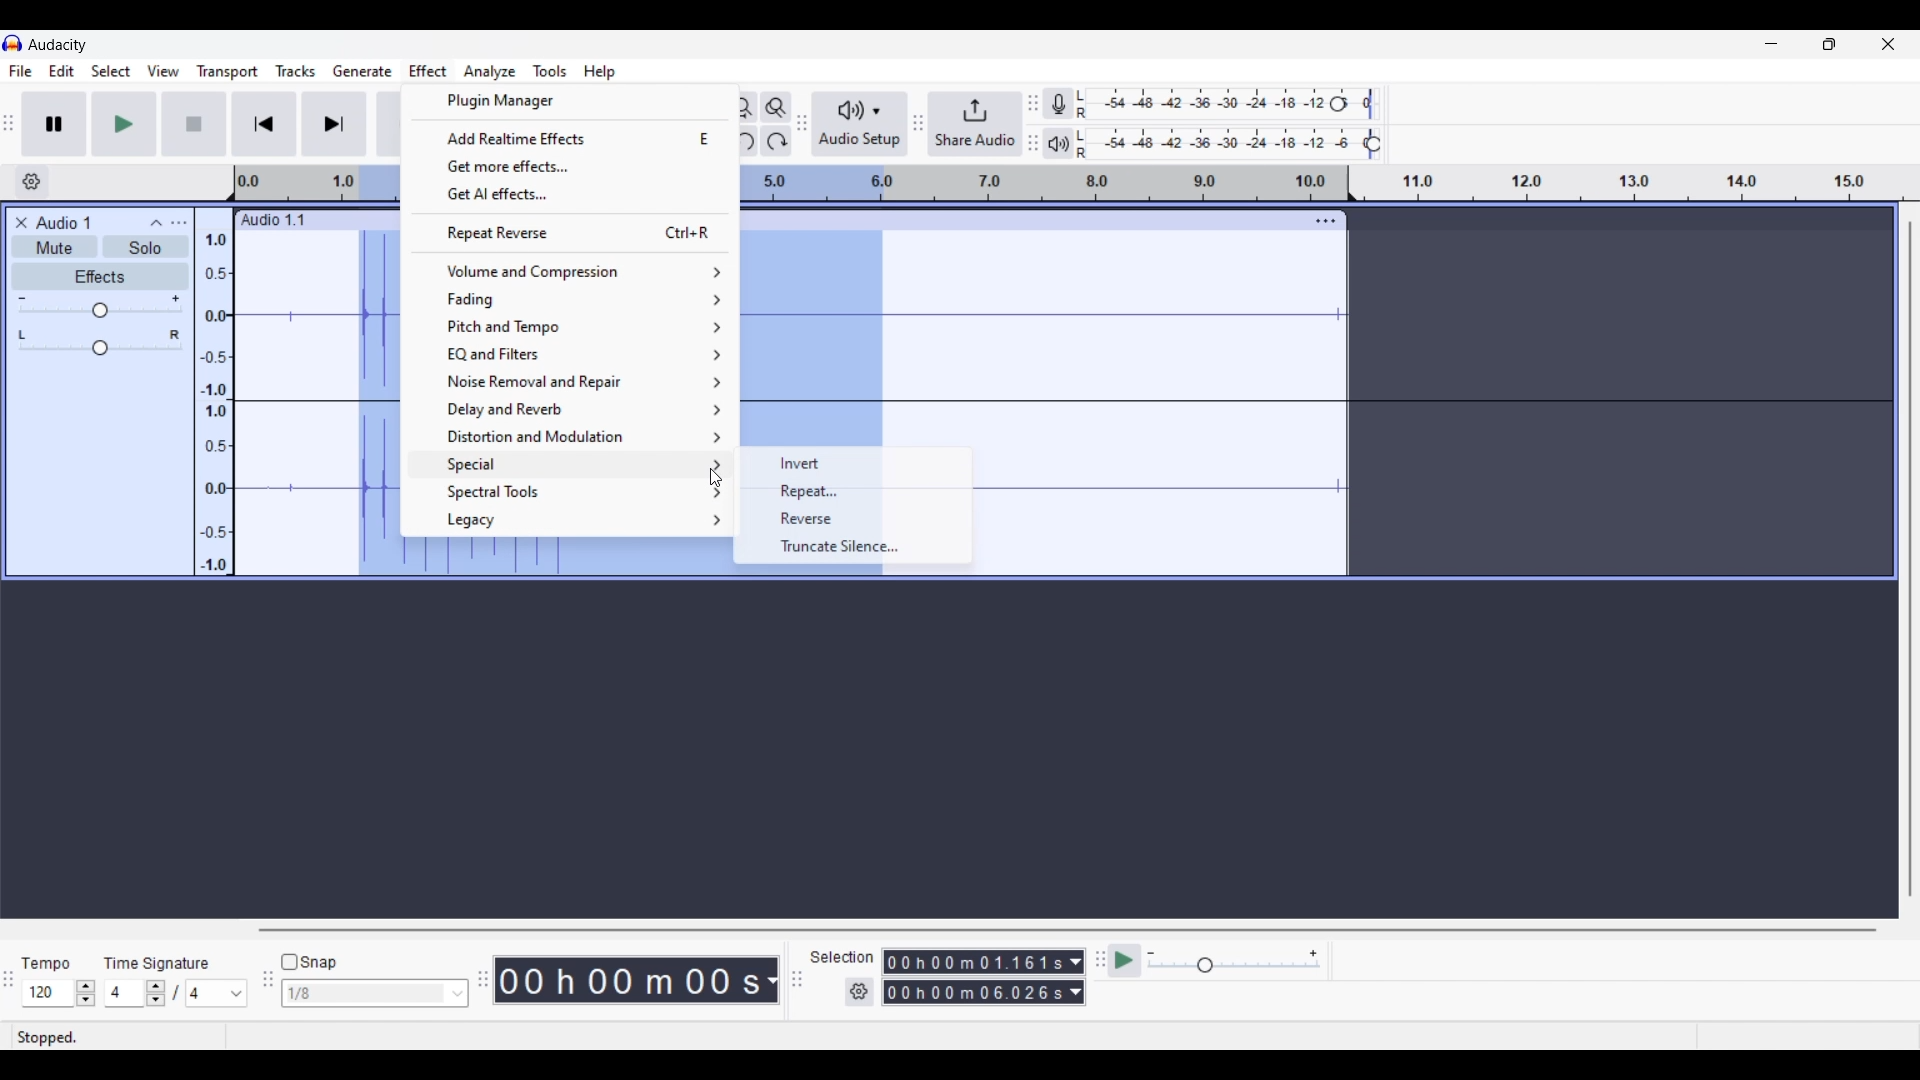 The image size is (1920, 1080). What do you see at coordinates (1771, 44) in the screenshot?
I see `Minimize` at bounding box center [1771, 44].